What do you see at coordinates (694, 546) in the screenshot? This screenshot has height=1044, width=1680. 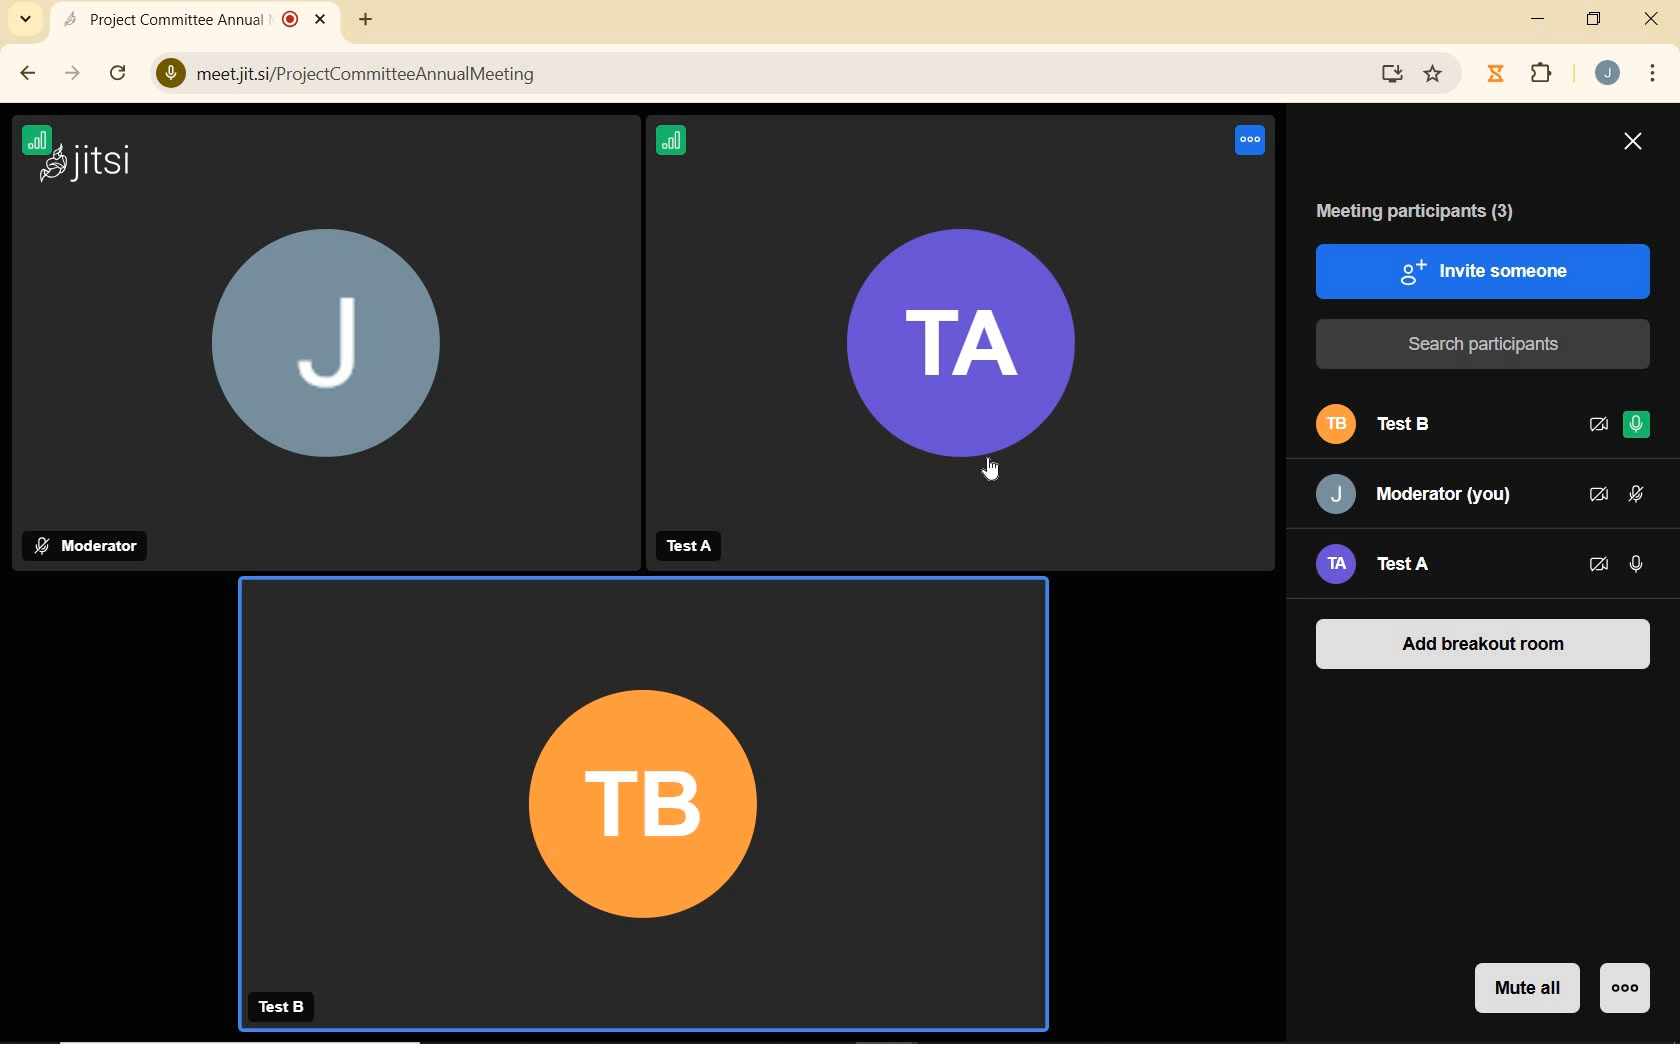 I see `TestA` at bounding box center [694, 546].